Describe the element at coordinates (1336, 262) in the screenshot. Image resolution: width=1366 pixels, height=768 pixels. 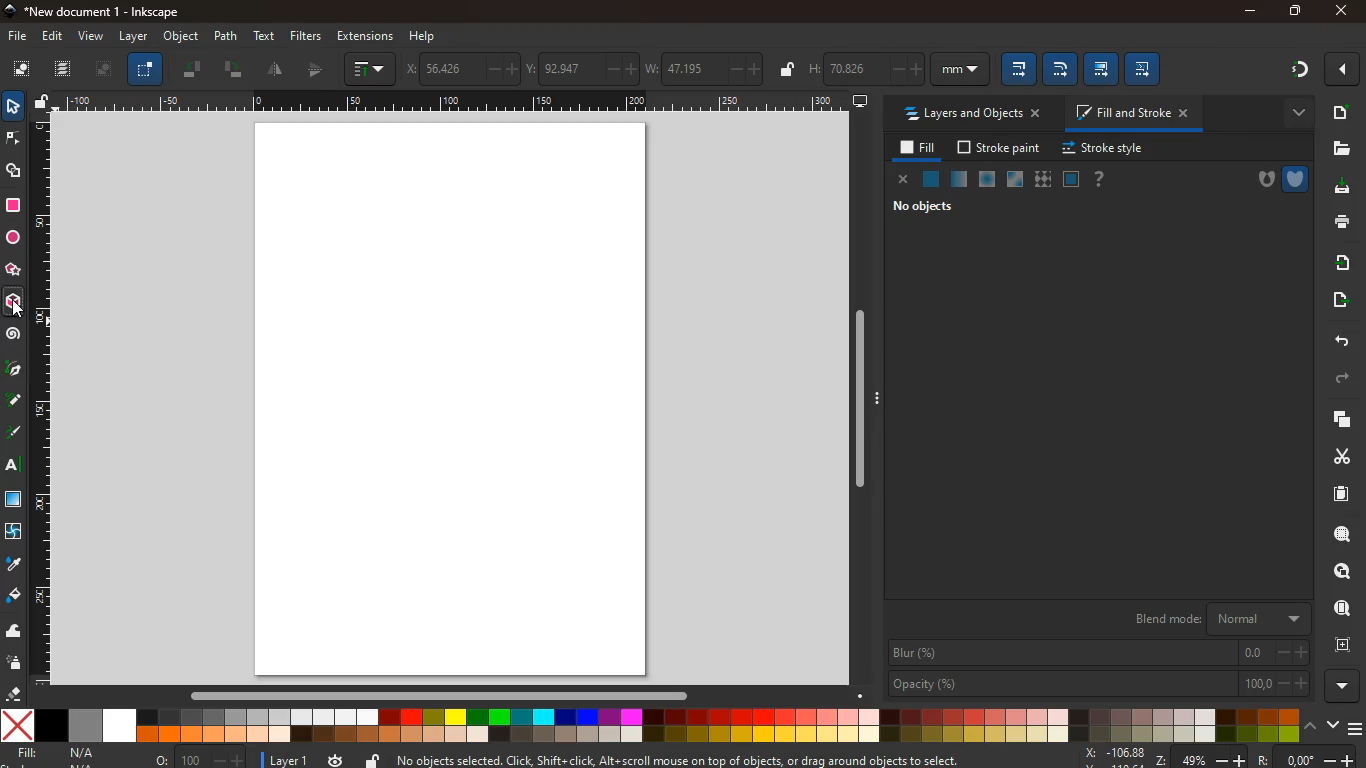
I see `receive` at that location.